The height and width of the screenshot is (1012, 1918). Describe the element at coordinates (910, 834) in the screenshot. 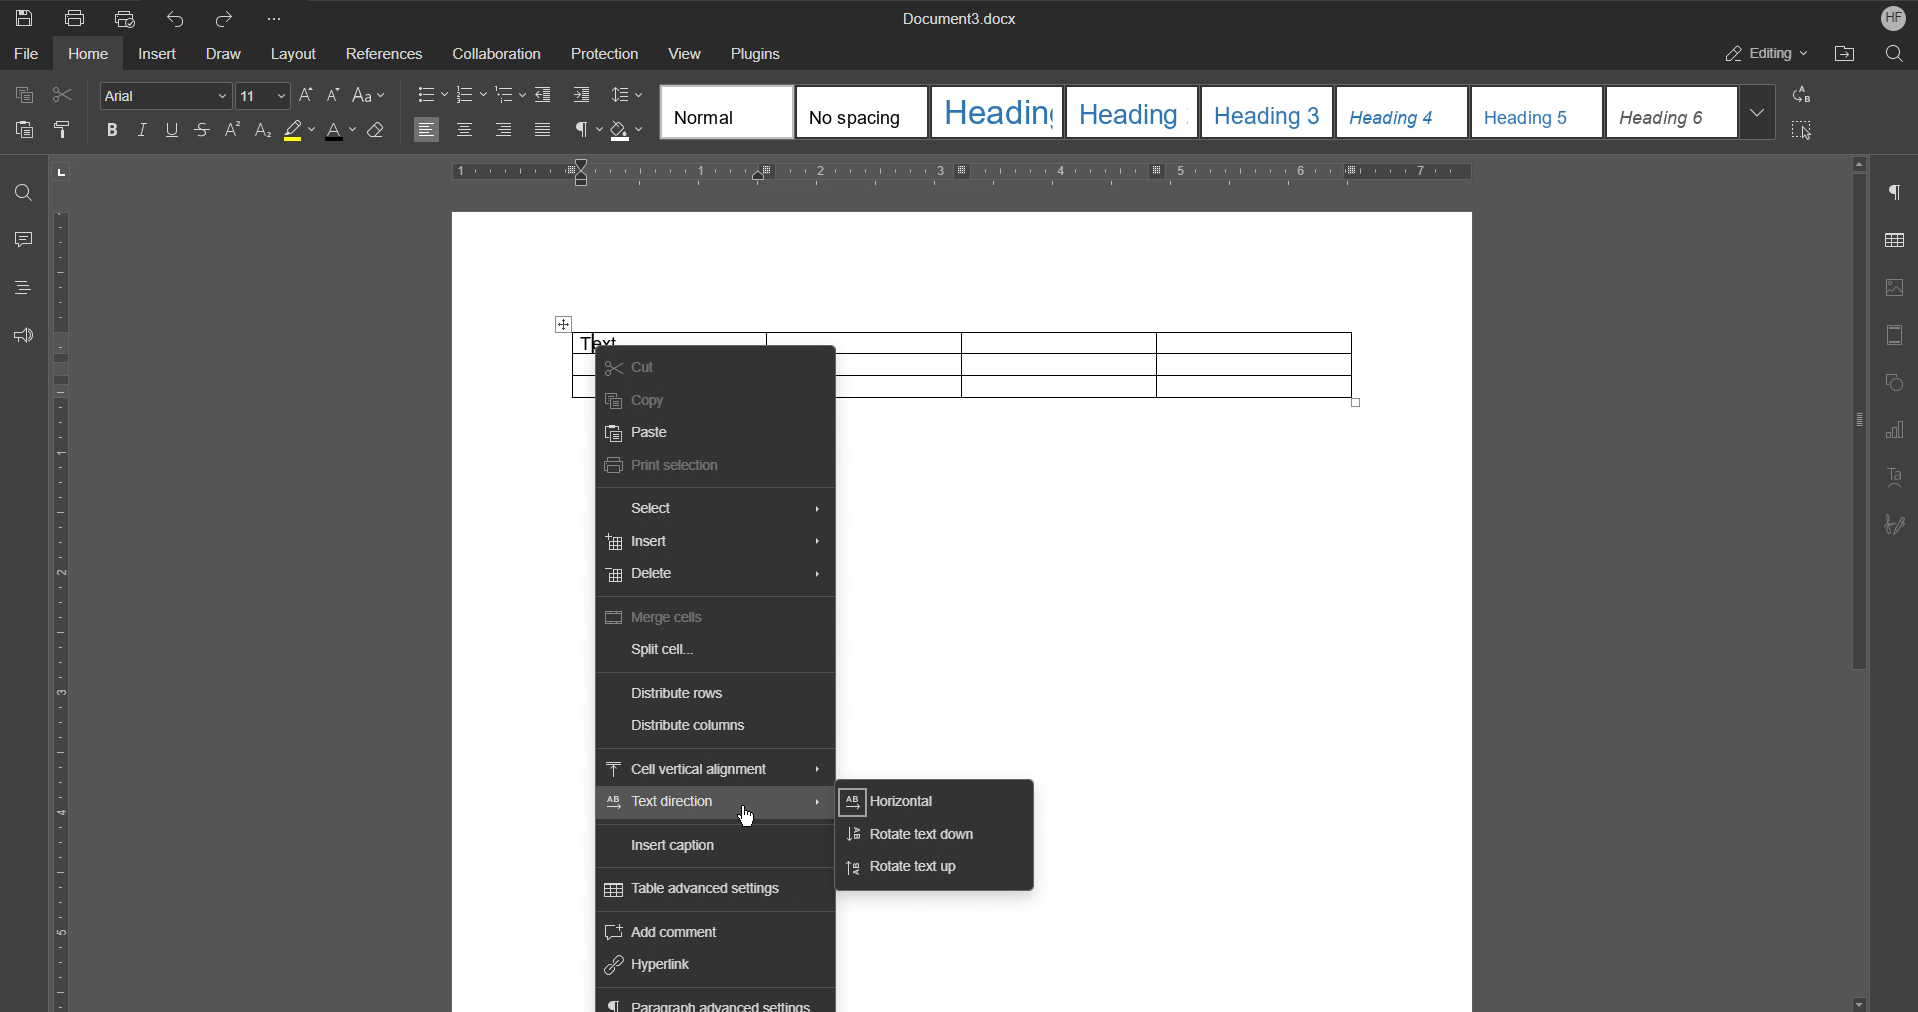

I see `Rotate text down` at that location.